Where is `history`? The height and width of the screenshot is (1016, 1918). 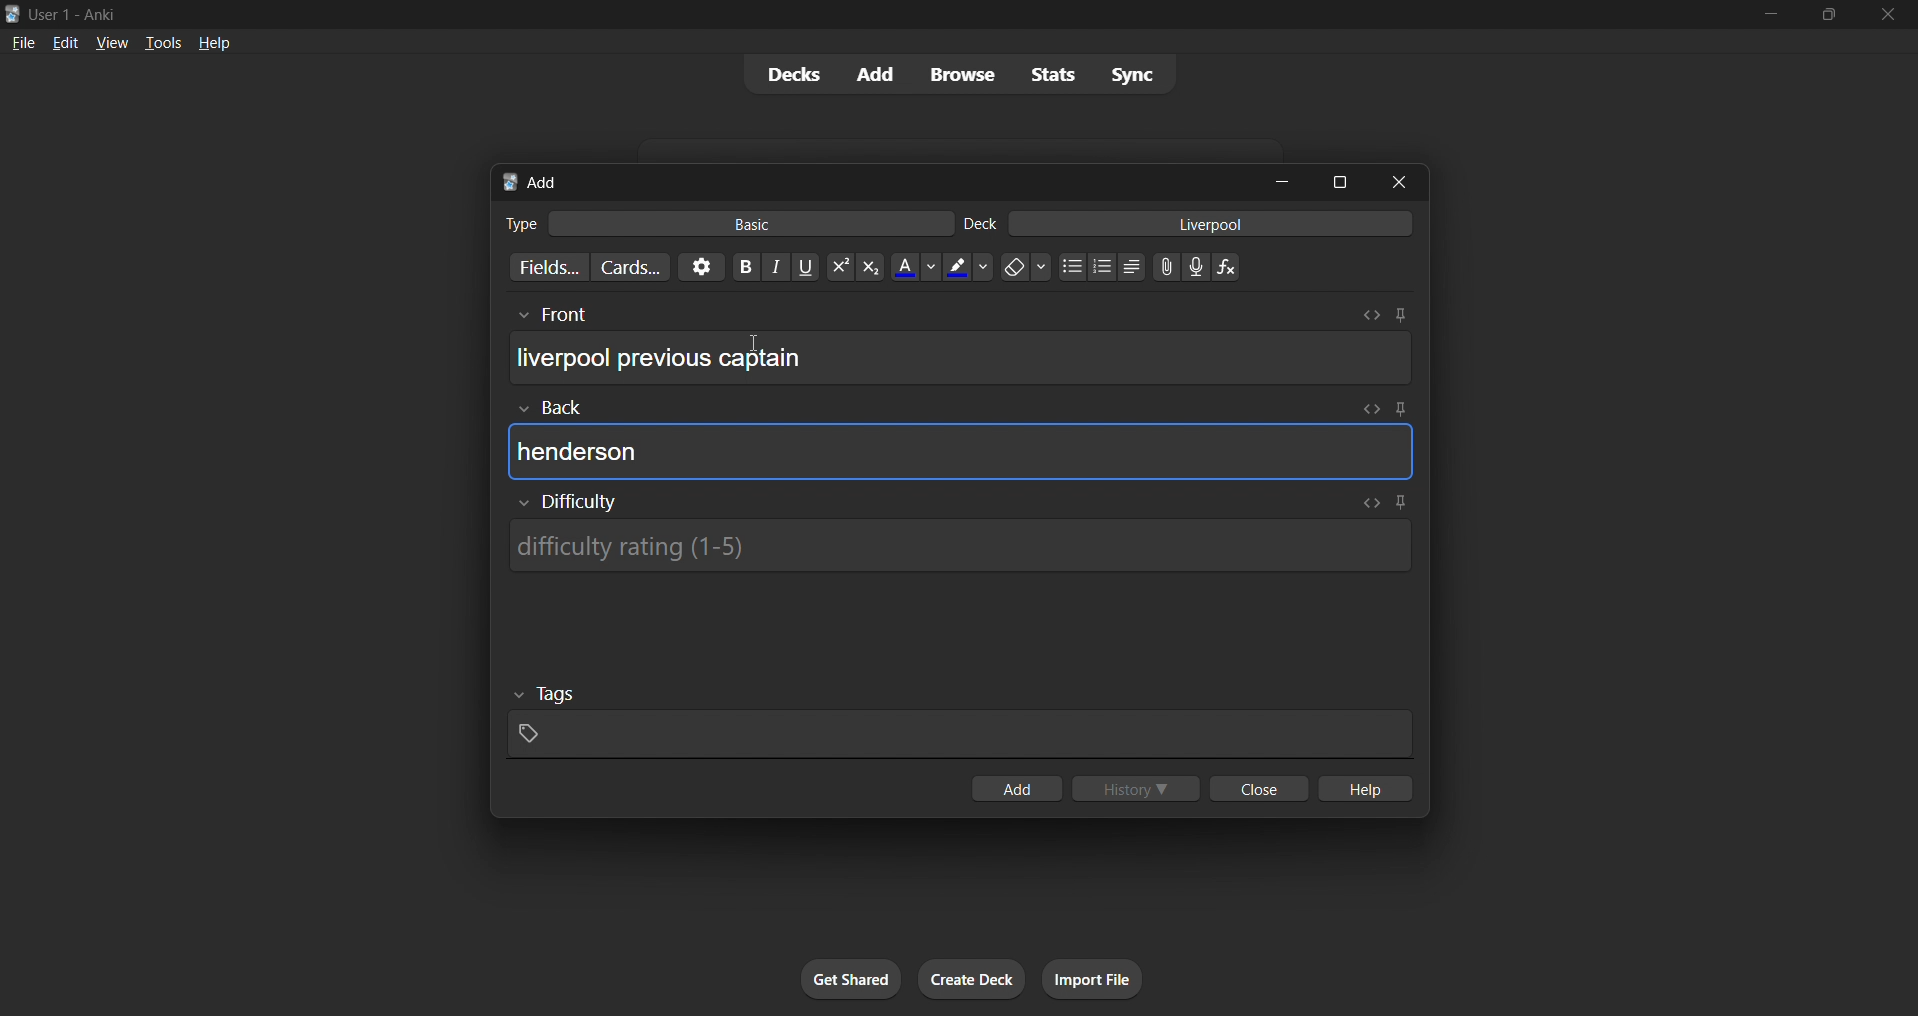 history is located at coordinates (1139, 790).